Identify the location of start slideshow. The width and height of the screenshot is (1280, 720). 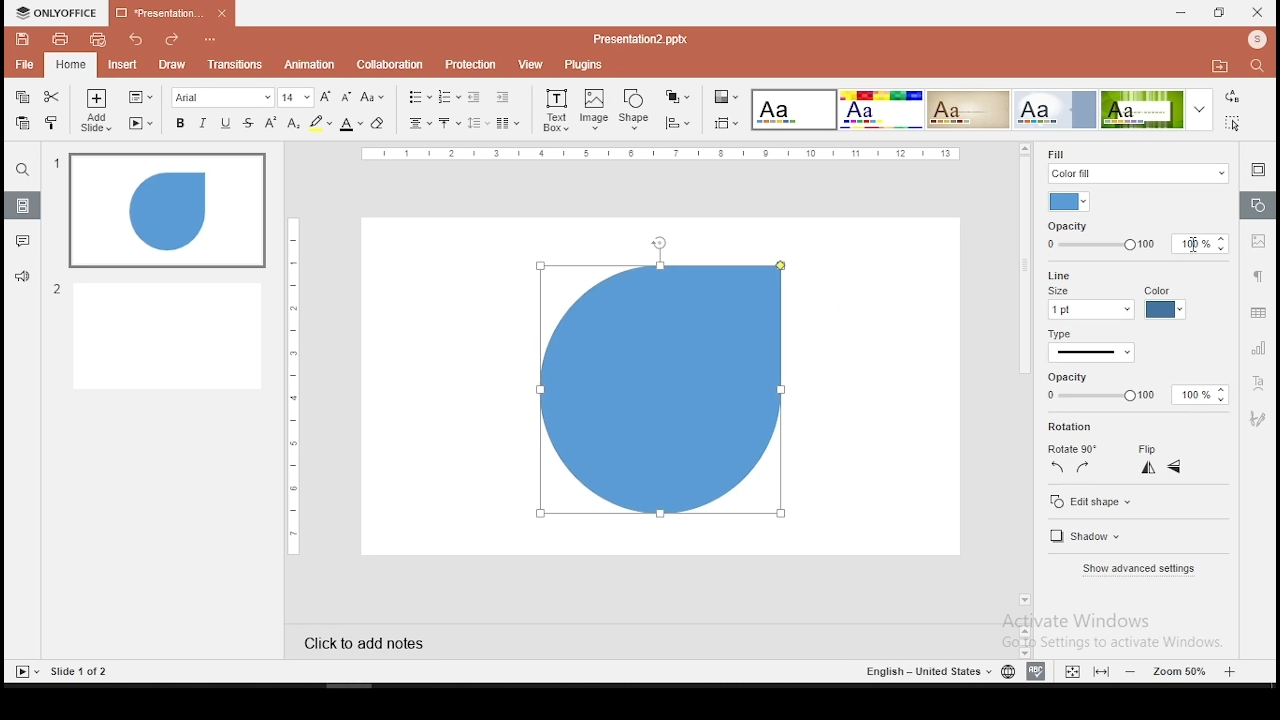
(27, 672).